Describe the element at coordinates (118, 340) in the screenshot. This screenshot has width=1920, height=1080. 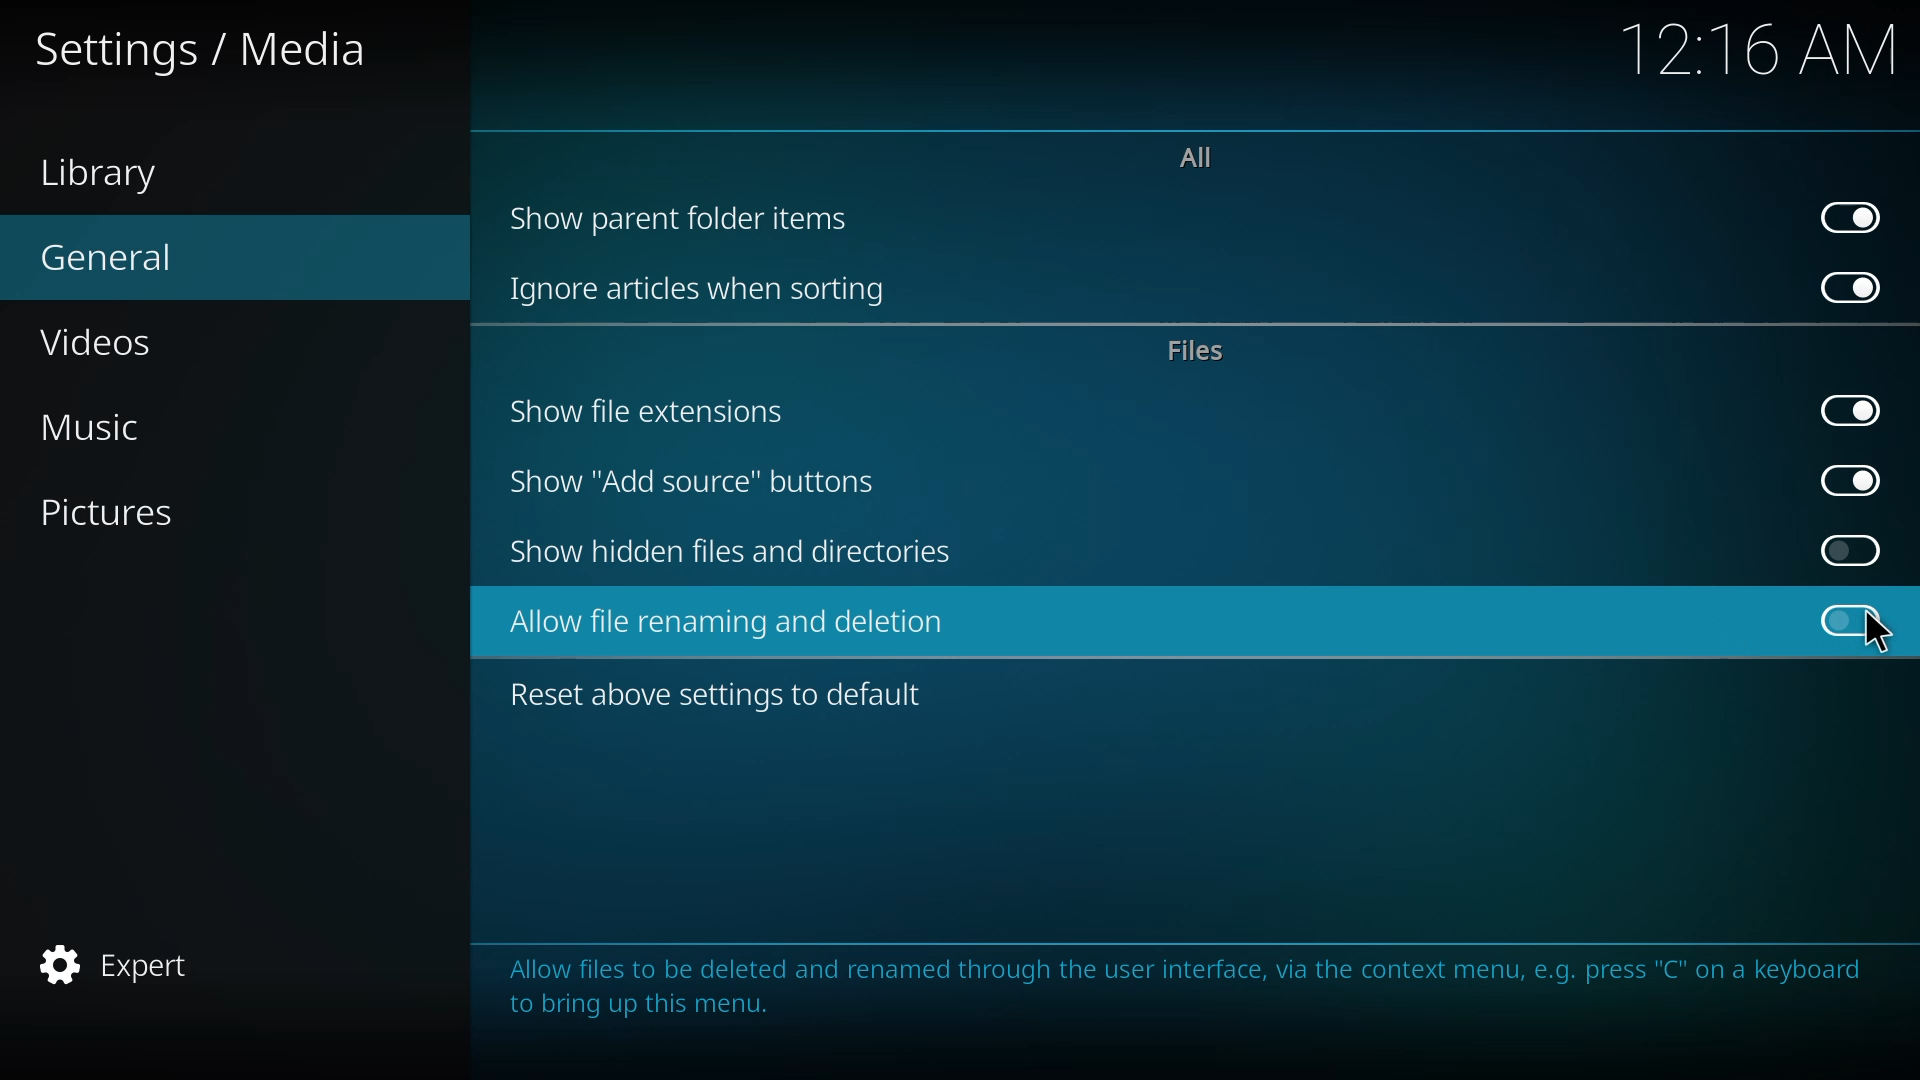
I see `videos` at that location.